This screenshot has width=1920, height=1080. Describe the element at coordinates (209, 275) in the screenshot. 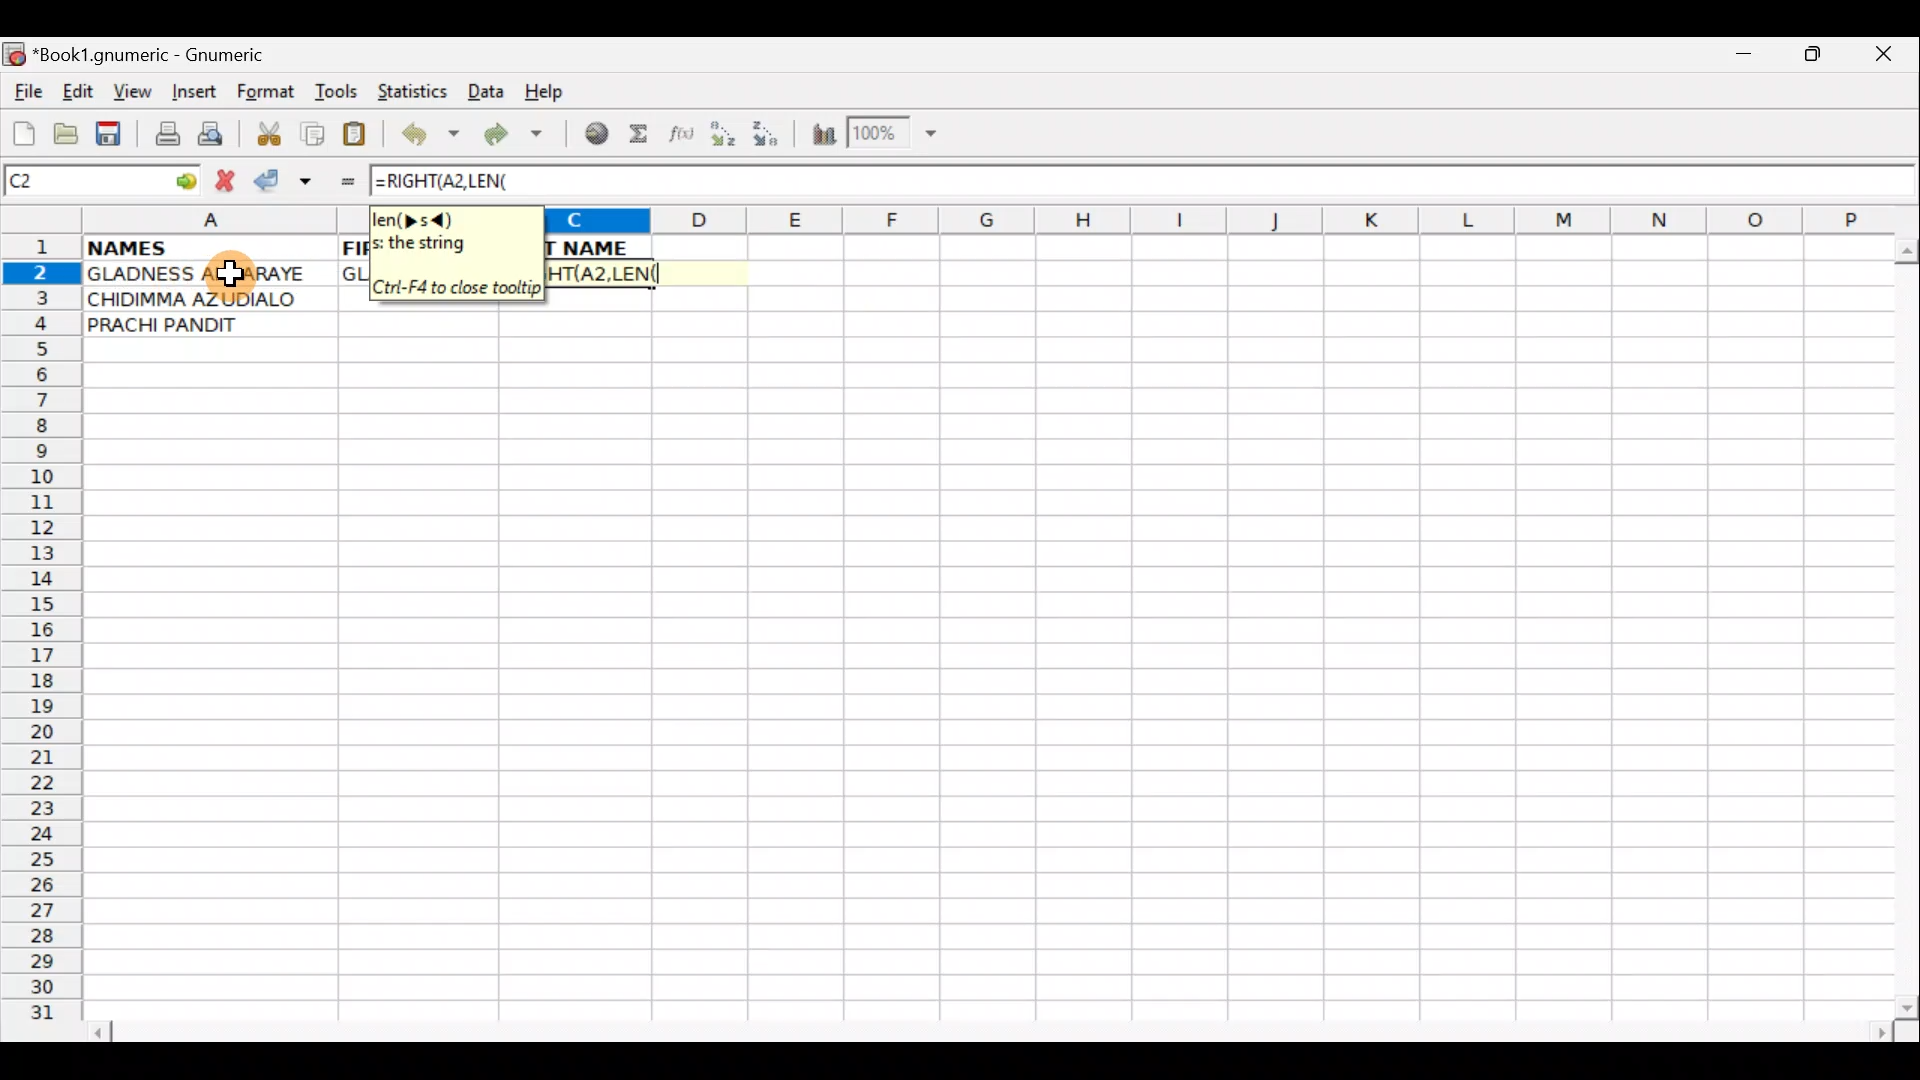

I see `GLADNESS AKHARAYE` at that location.